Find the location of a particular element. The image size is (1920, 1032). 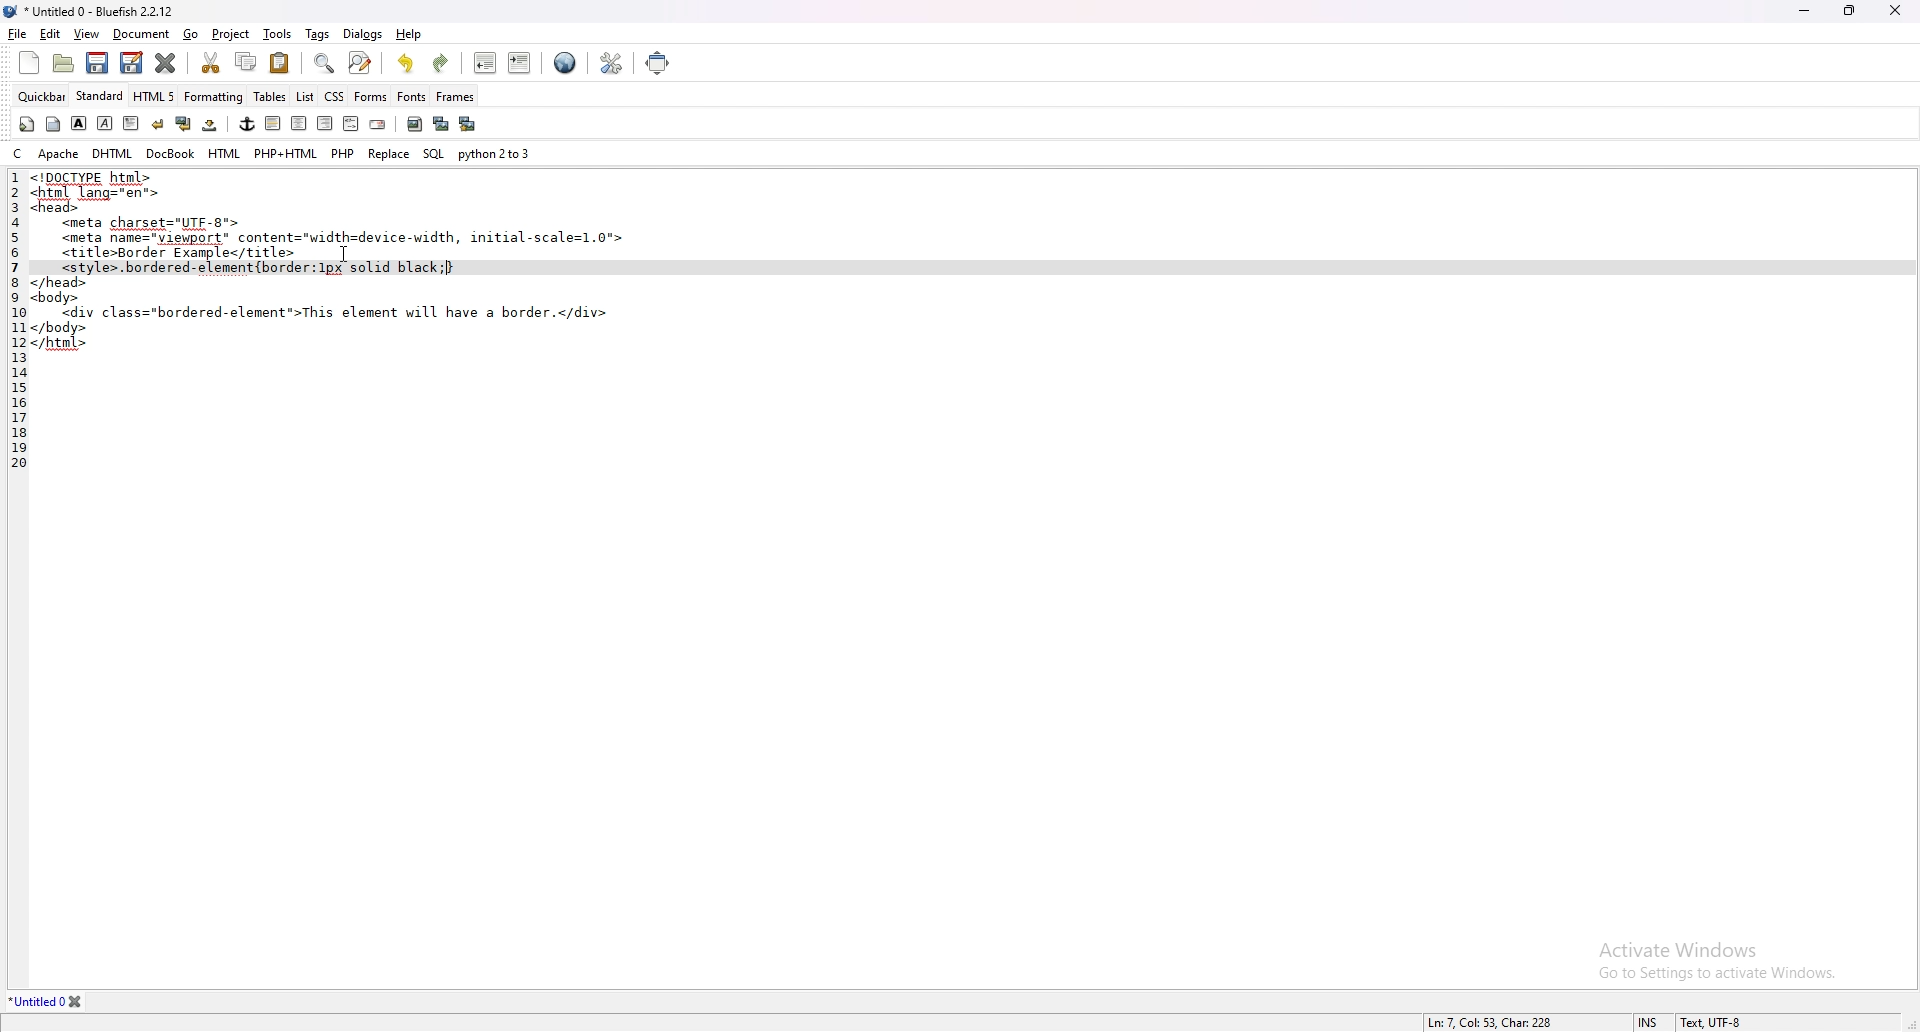

formatting is located at coordinates (214, 96).